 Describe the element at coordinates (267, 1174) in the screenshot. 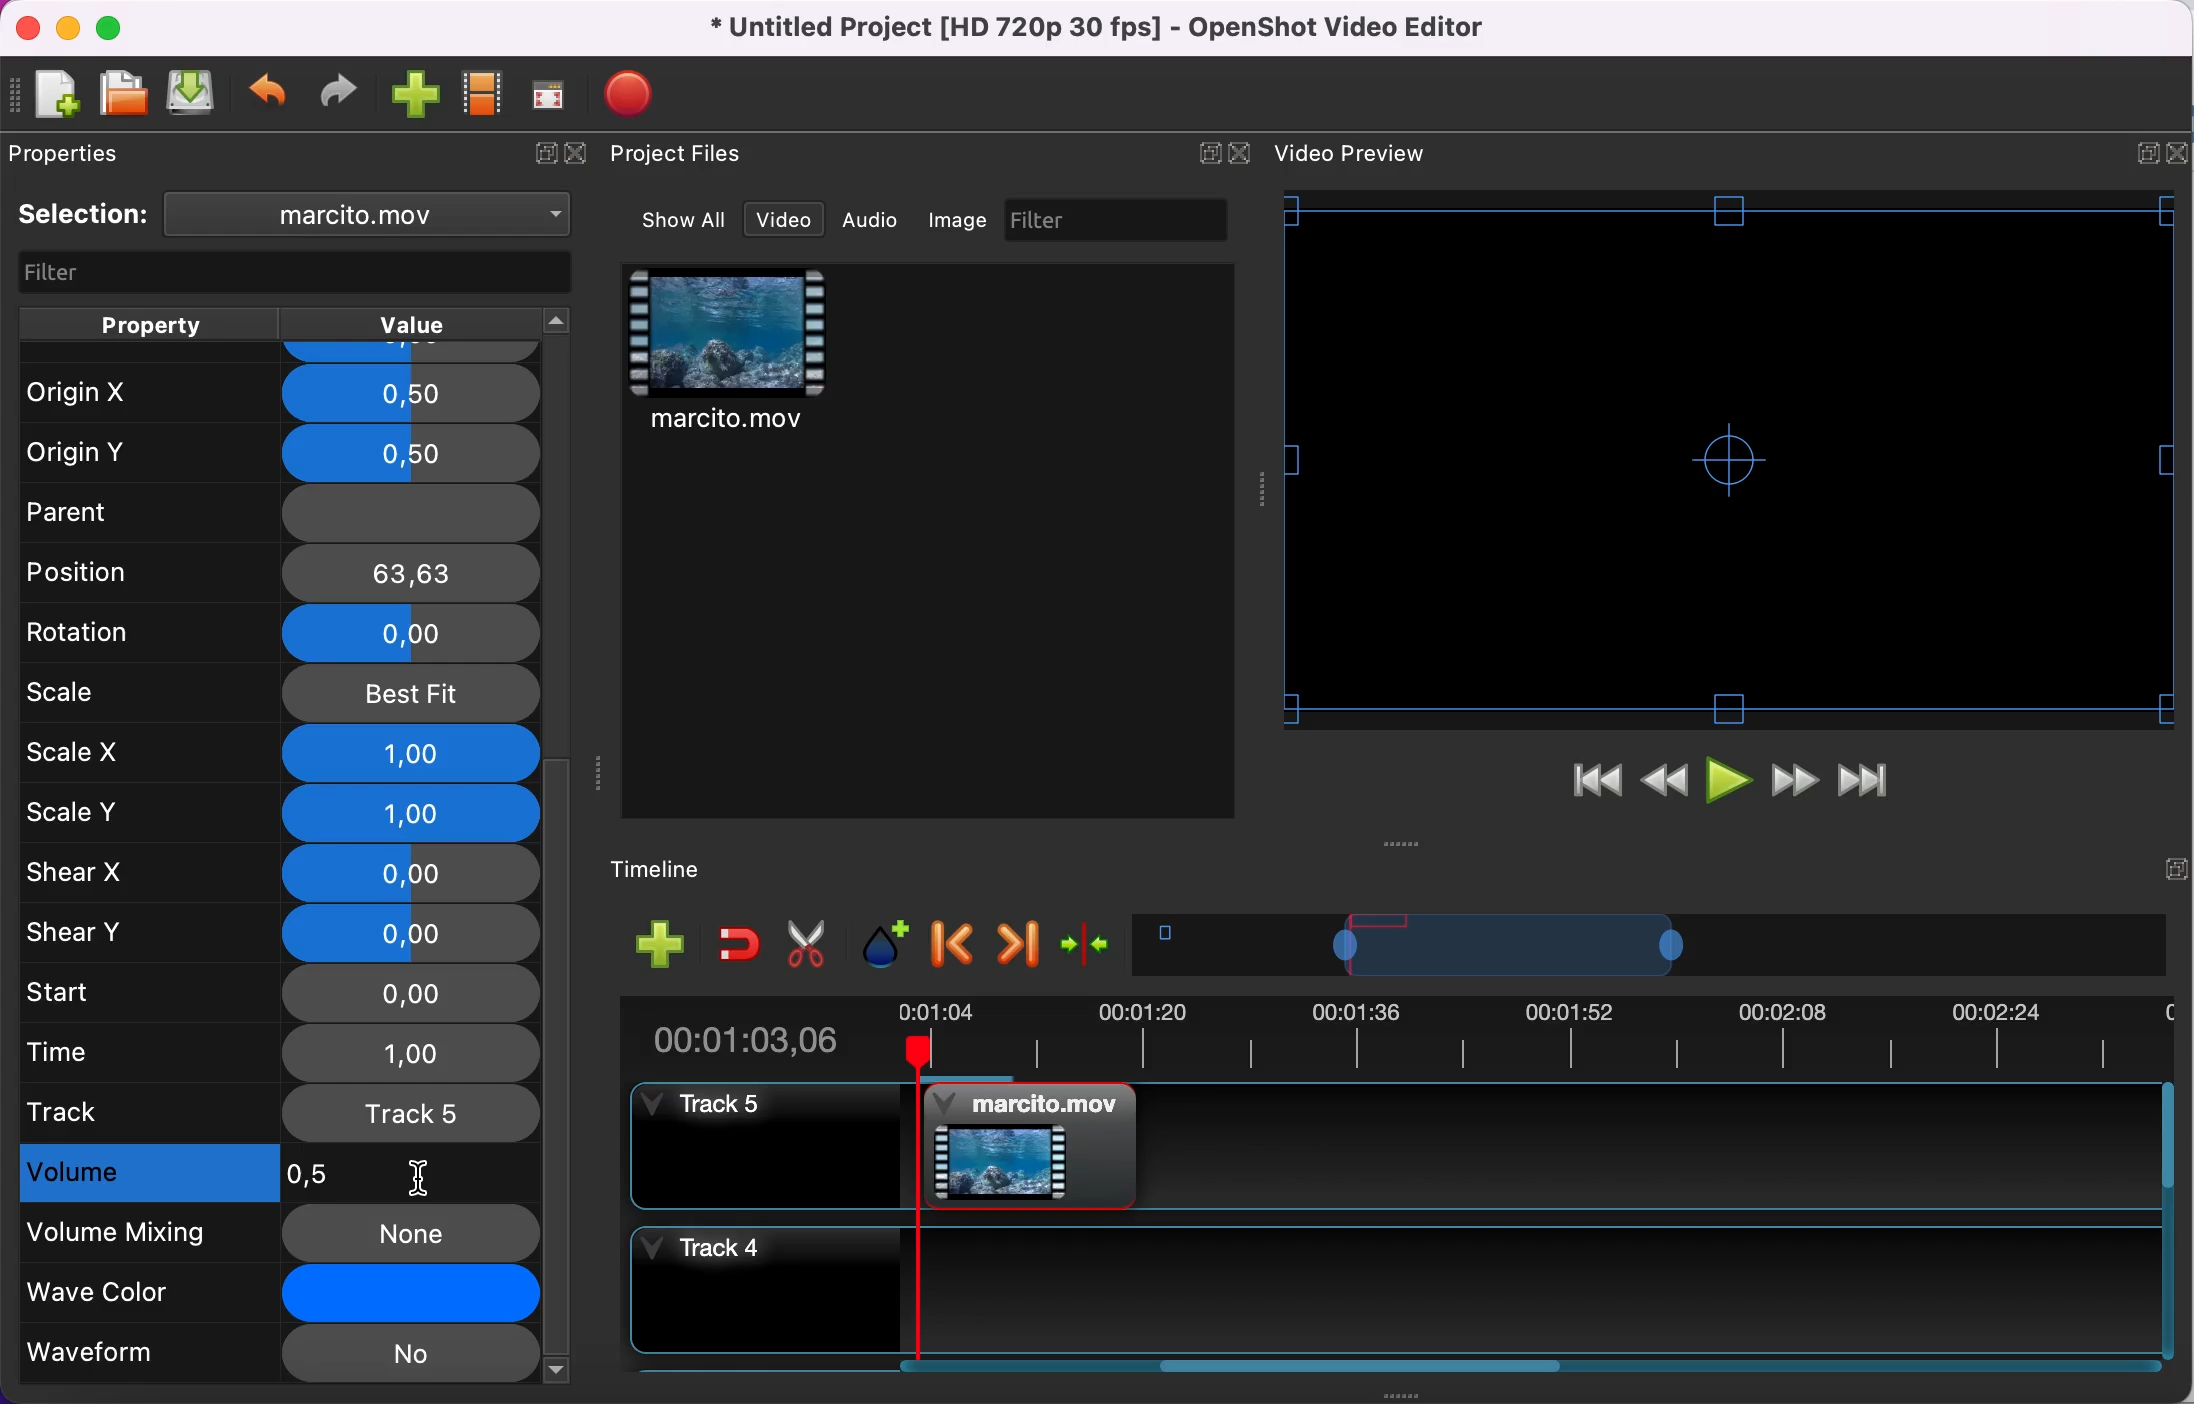

I see `volume selected` at that location.